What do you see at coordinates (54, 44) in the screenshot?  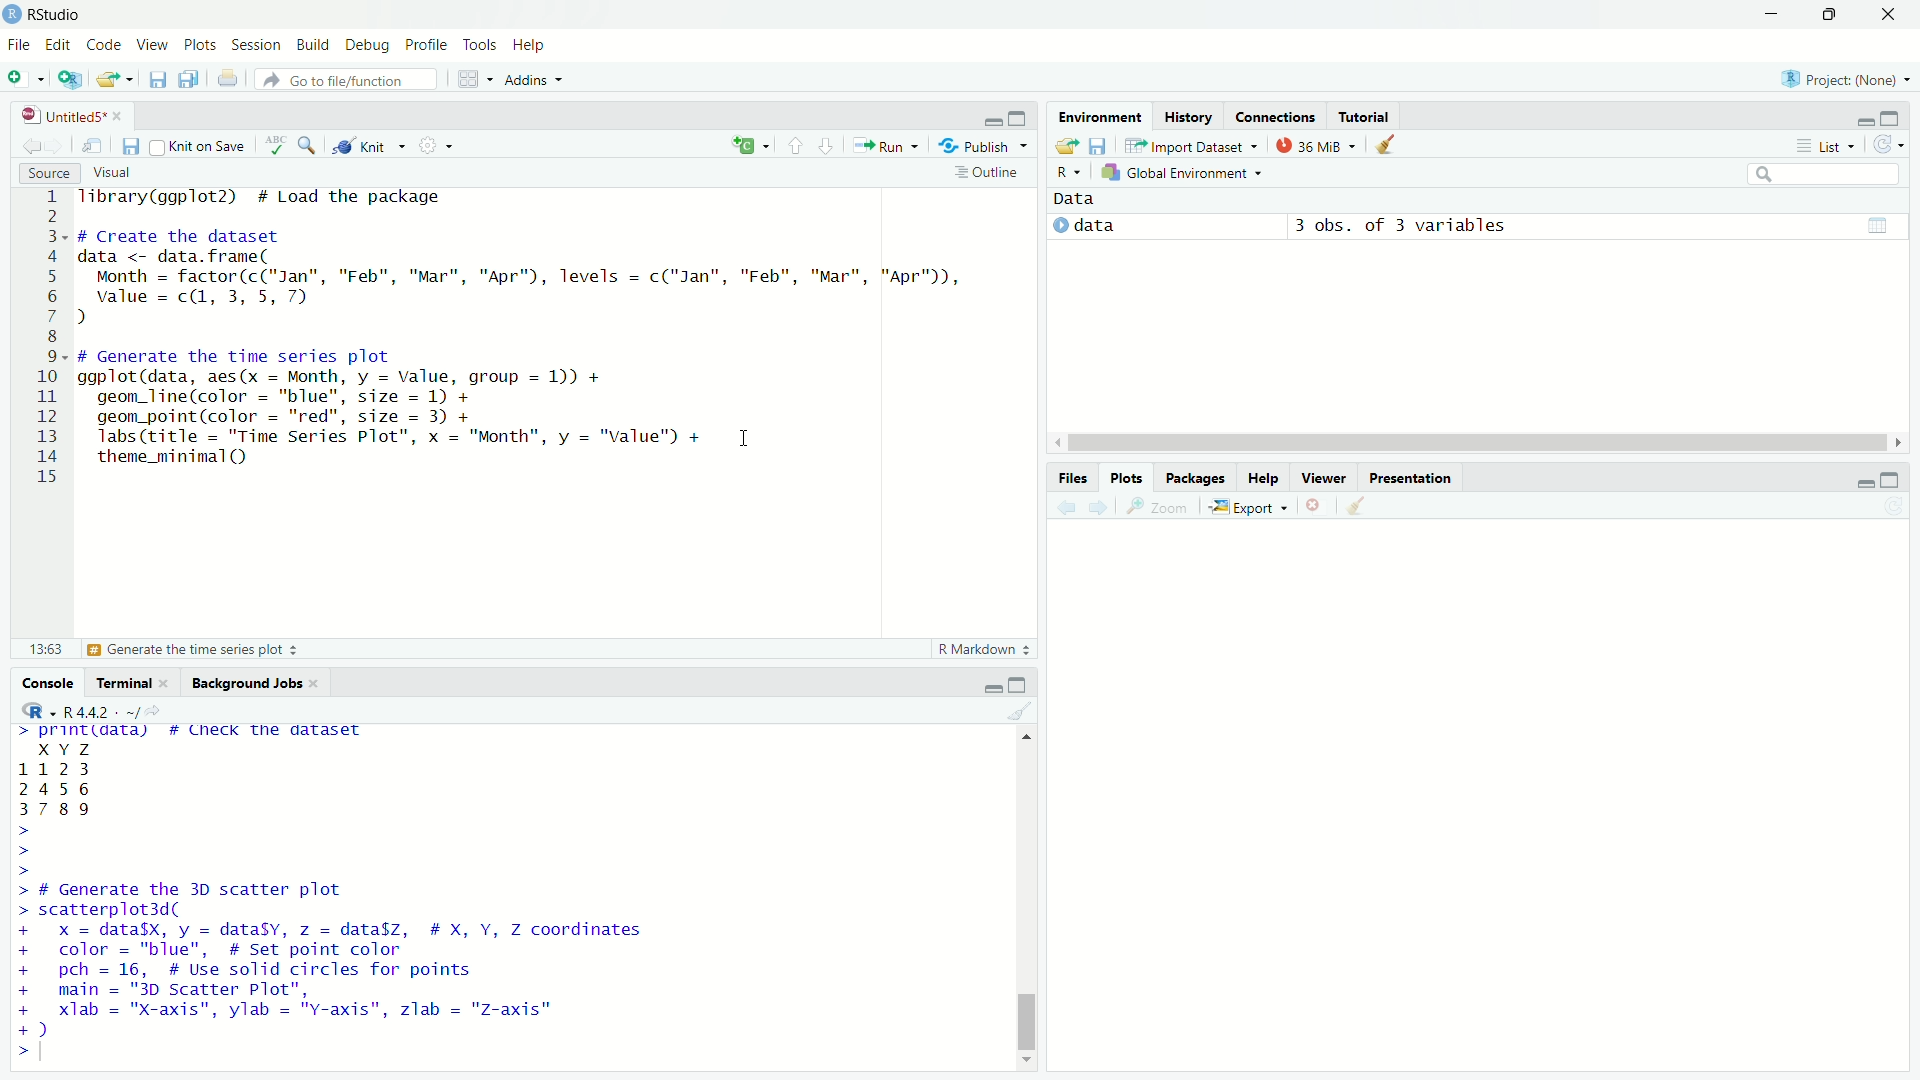 I see `Edit` at bounding box center [54, 44].